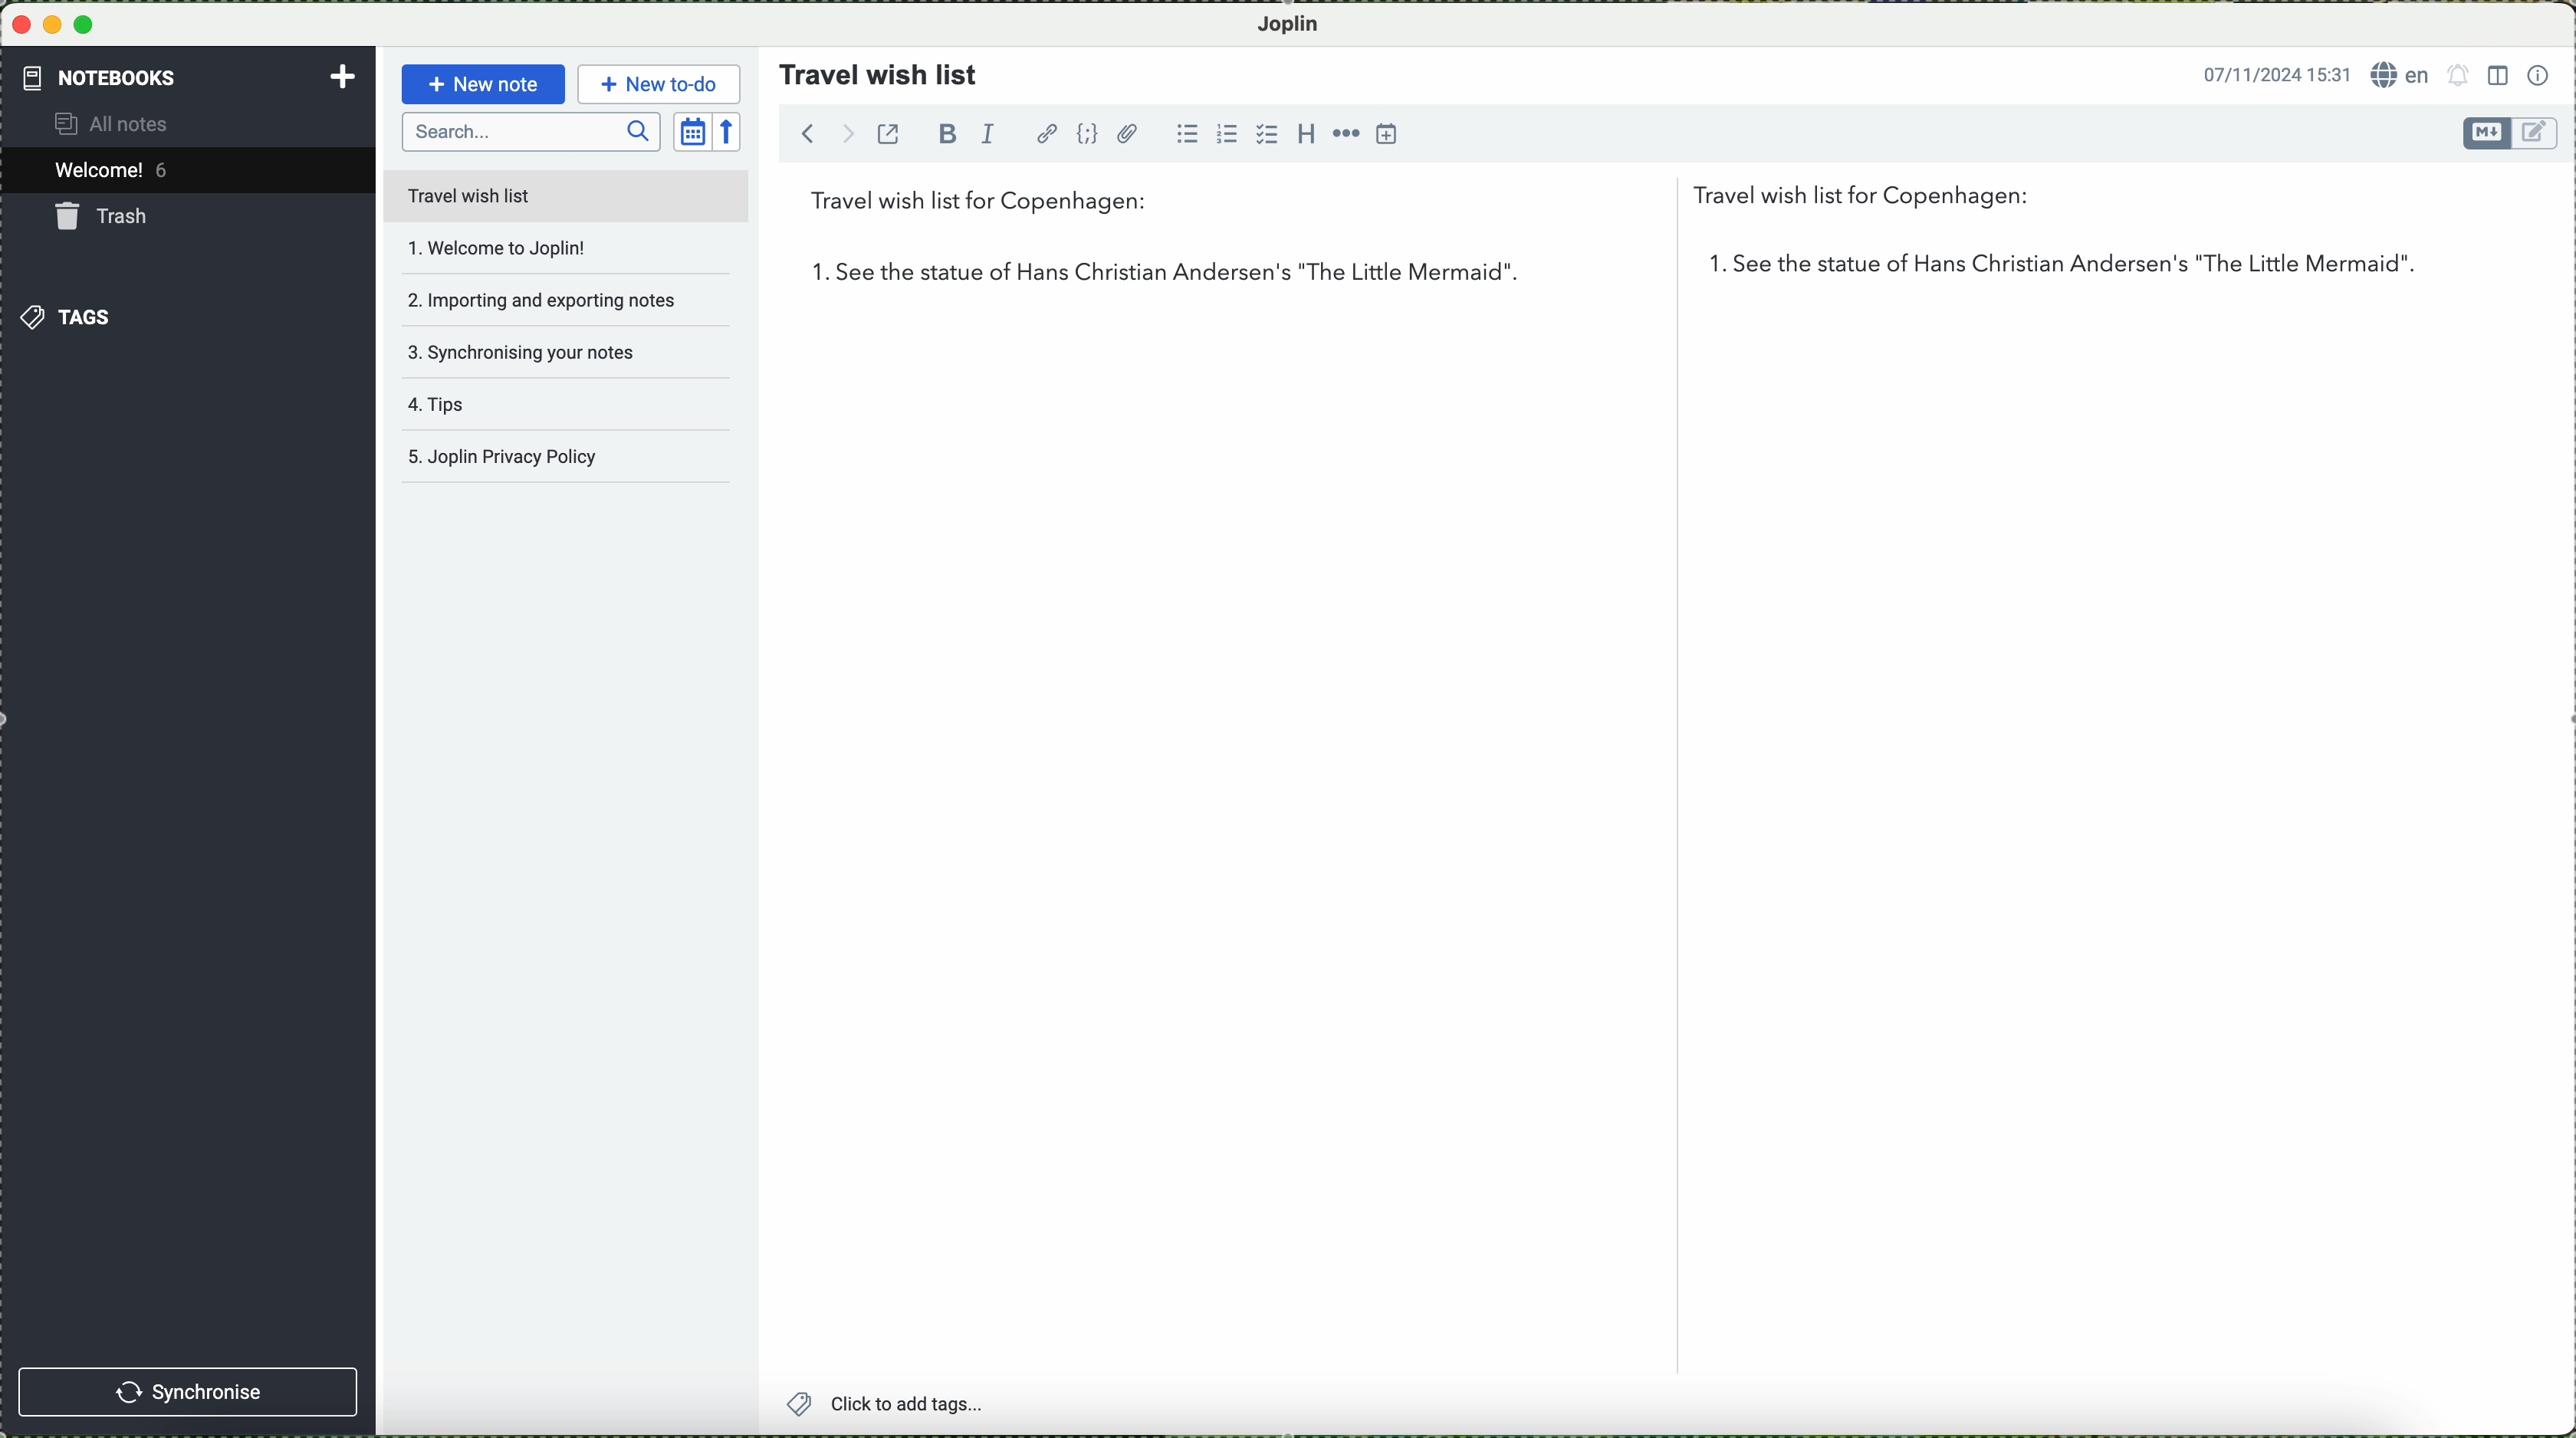  I want to click on notebooks tab, so click(190, 78).